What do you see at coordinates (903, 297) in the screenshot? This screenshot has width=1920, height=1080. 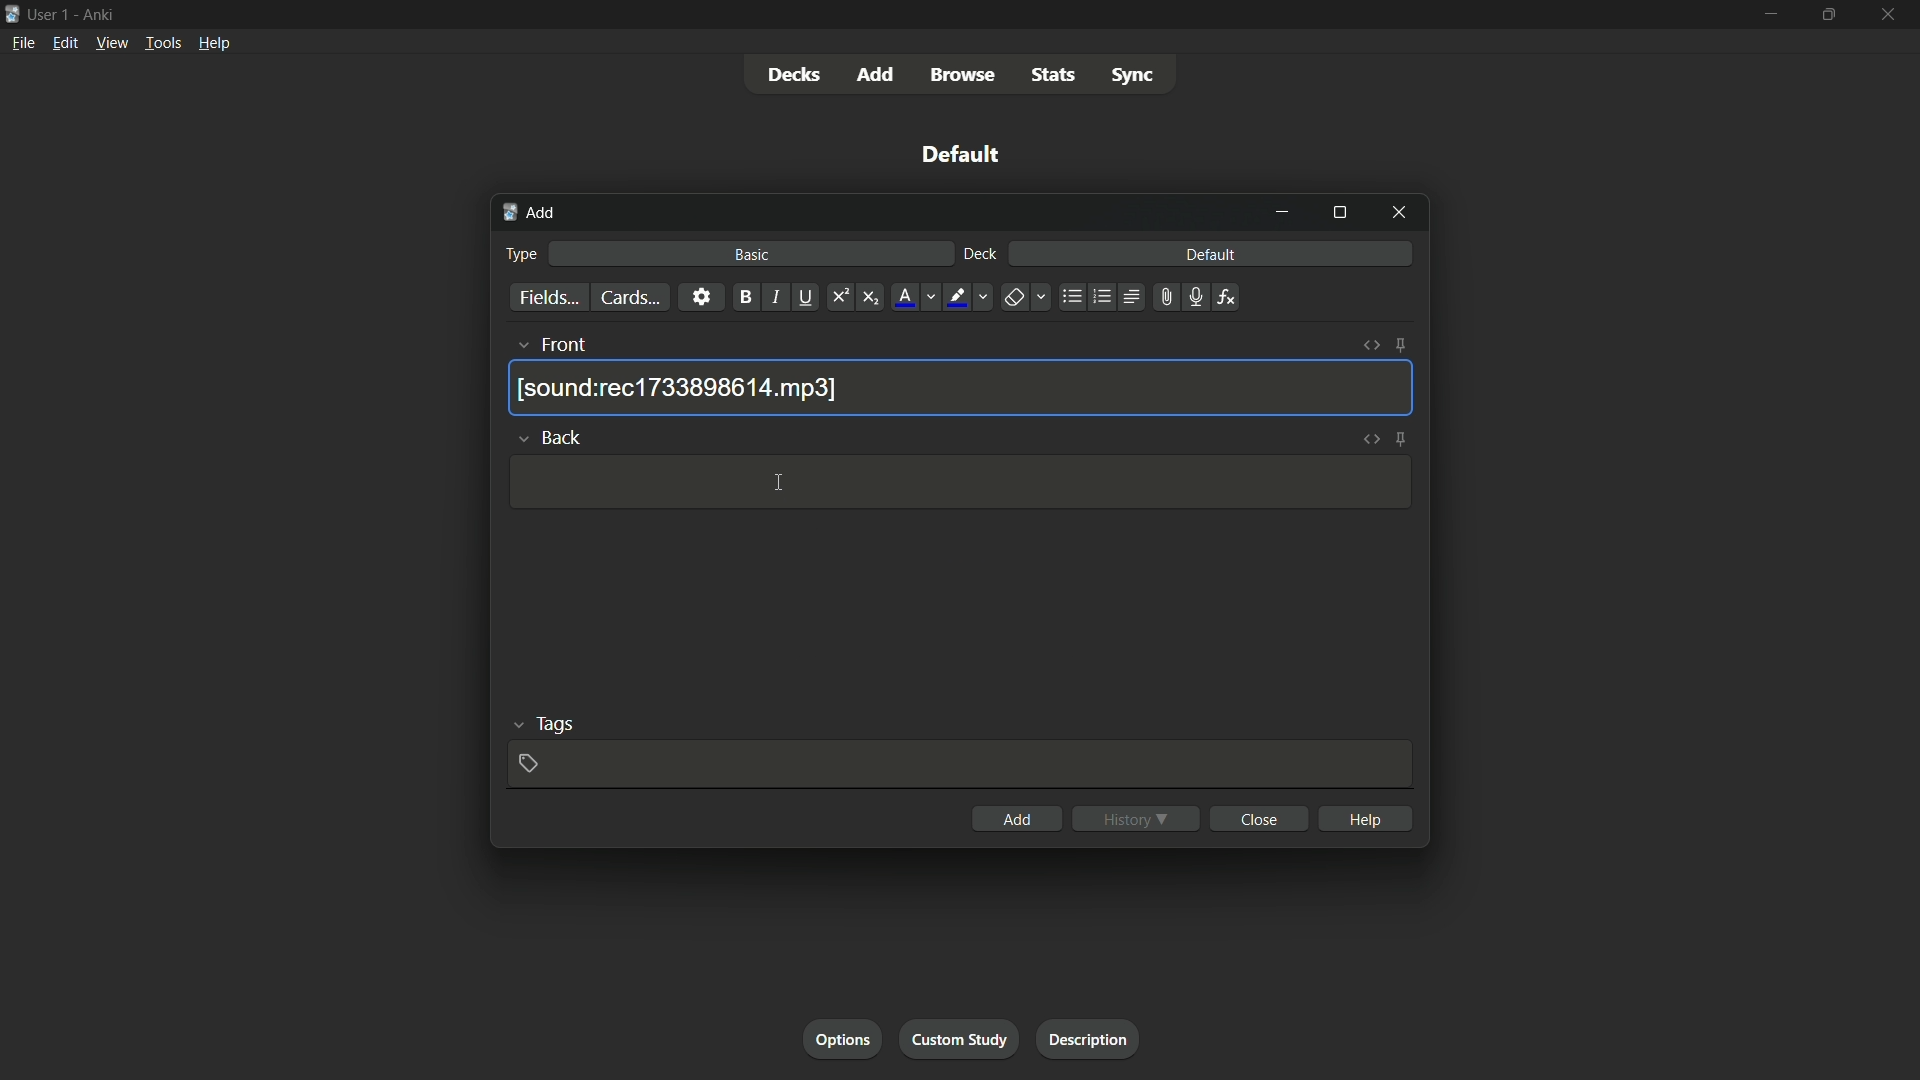 I see `font color` at bounding box center [903, 297].